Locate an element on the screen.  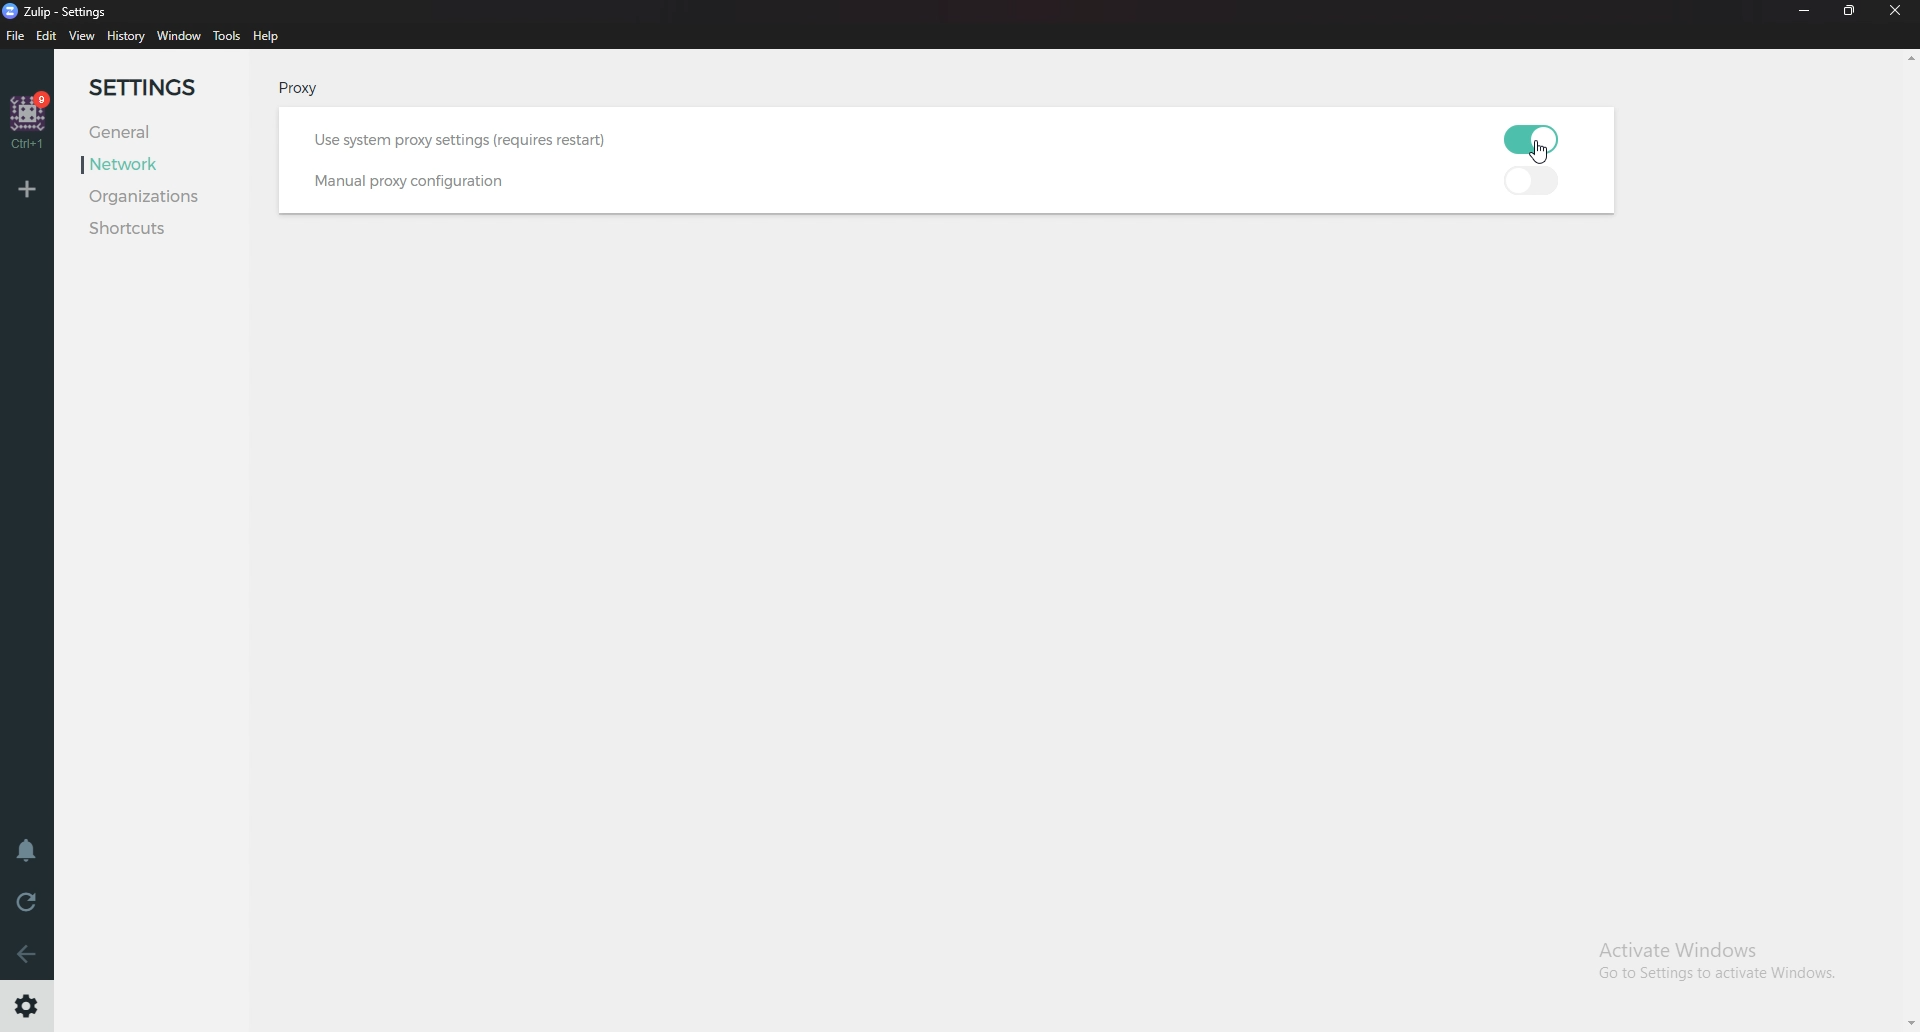
Minimize is located at coordinates (1805, 10).